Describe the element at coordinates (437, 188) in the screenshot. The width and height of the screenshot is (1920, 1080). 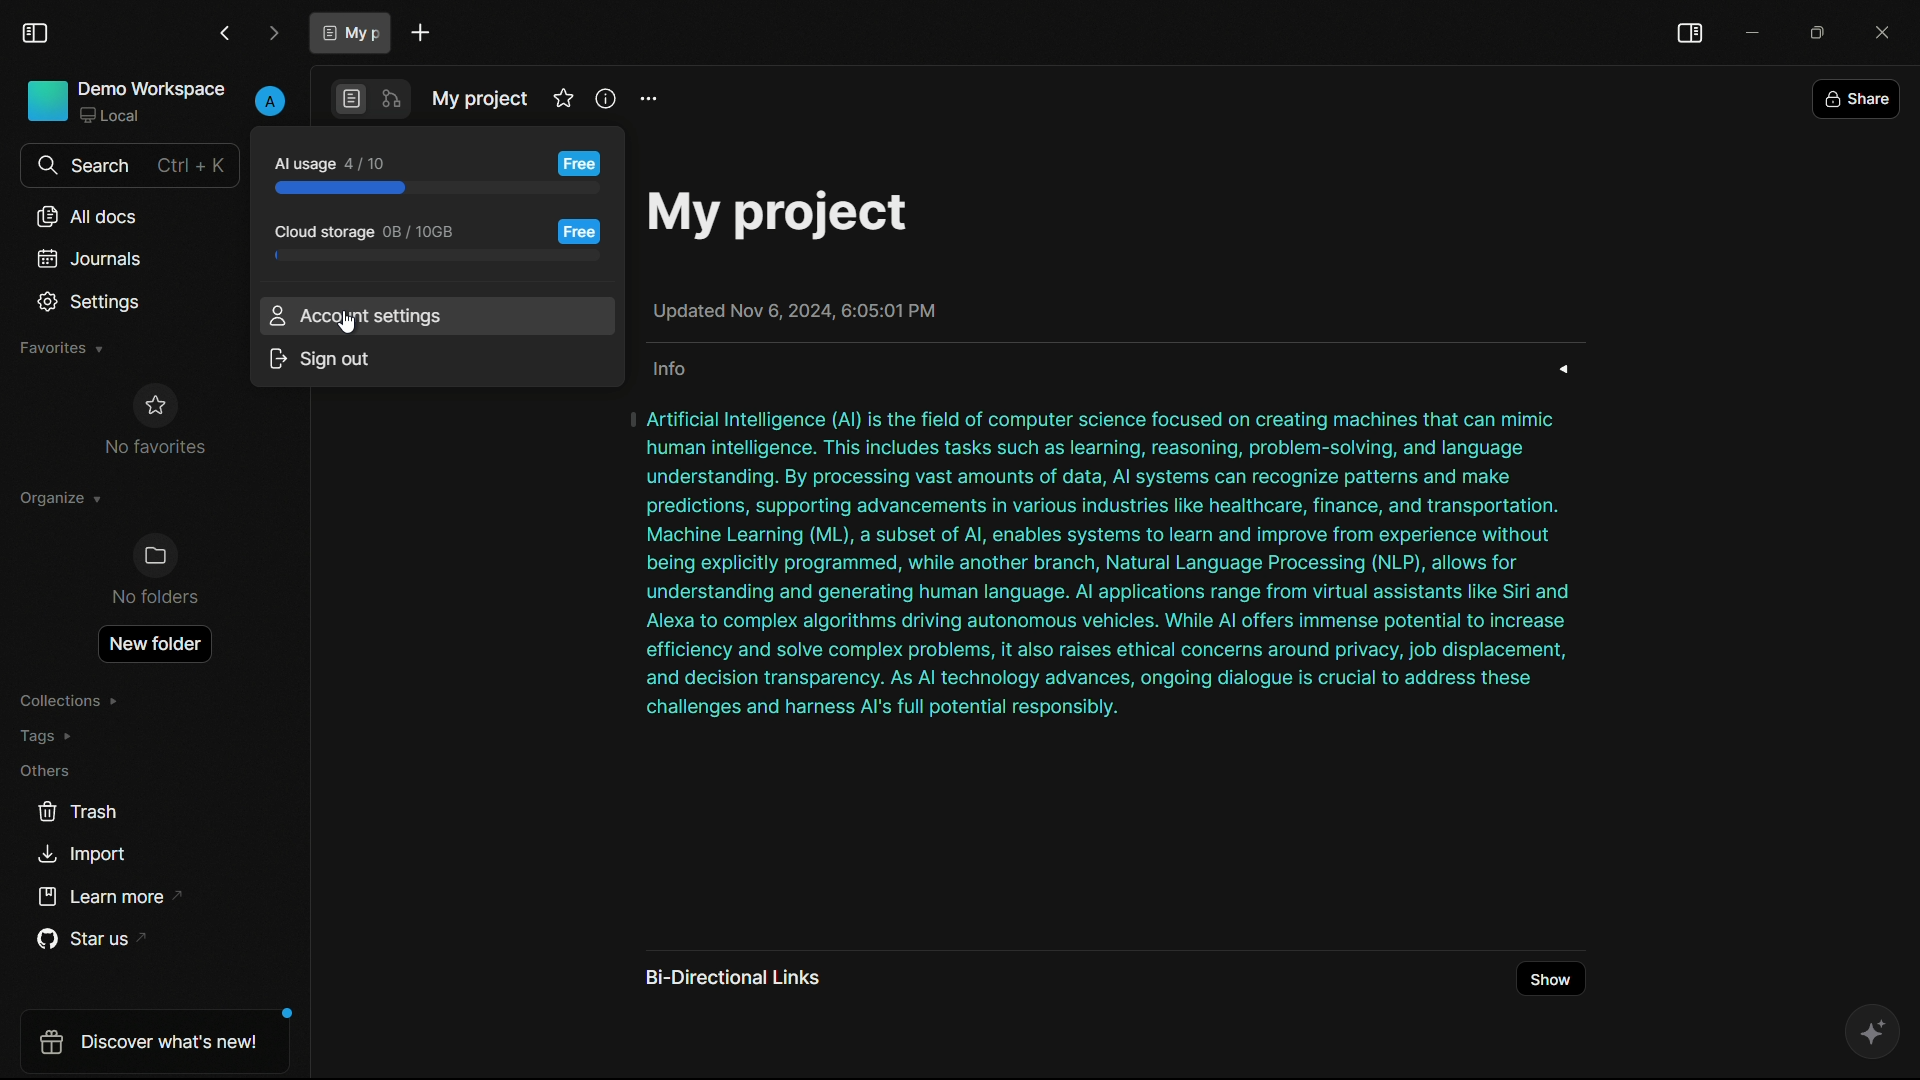
I see `progress bar` at that location.